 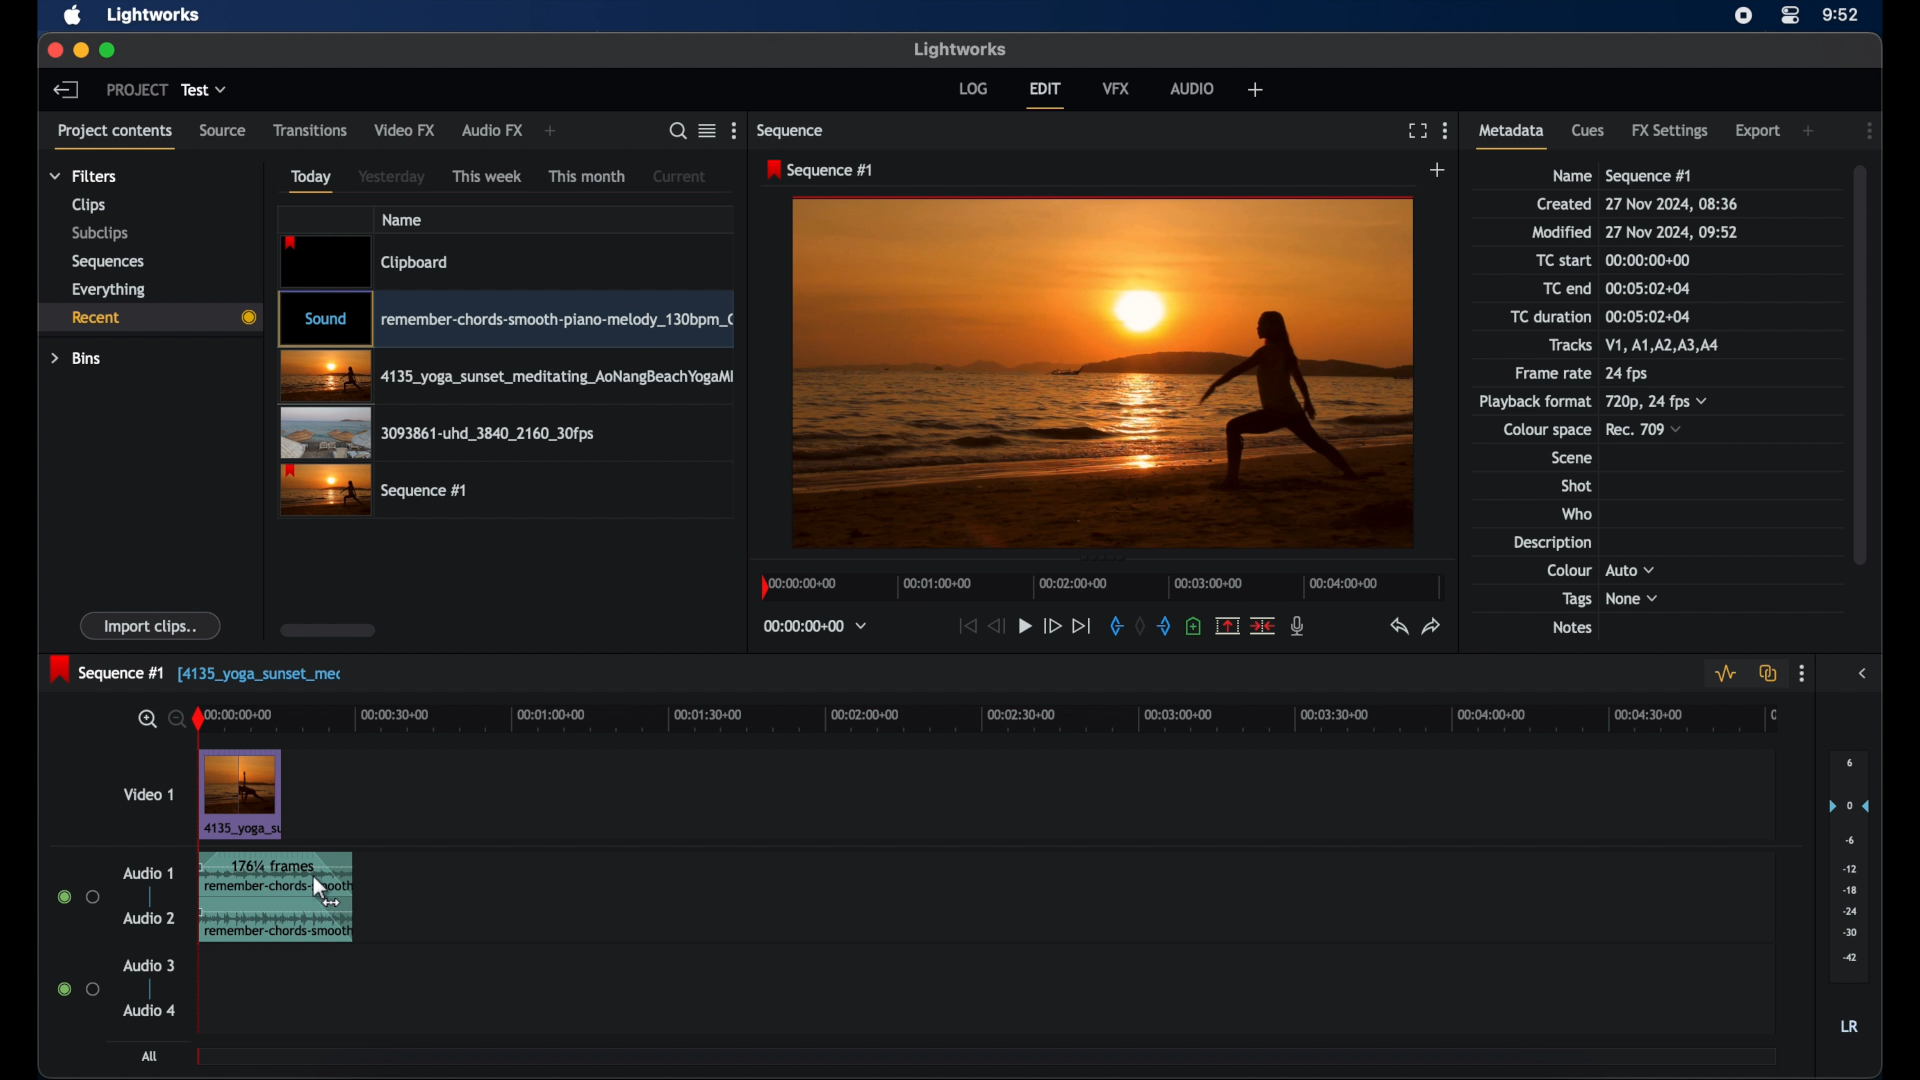 I want to click on audio, so click(x=1193, y=88).